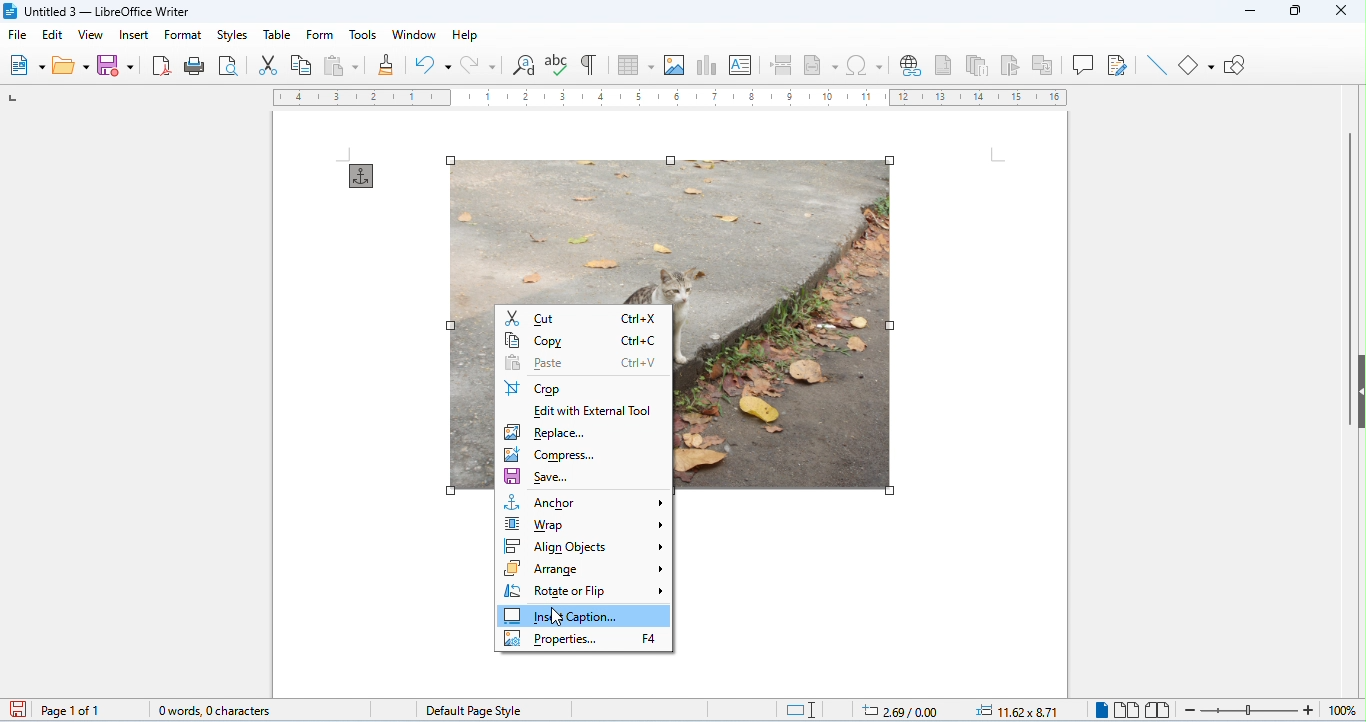 Image resolution: width=1366 pixels, height=722 pixels. What do you see at coordinates (595, 412) in the screenshot?
I see `edit with external tool` at bounding box center [595, 412].